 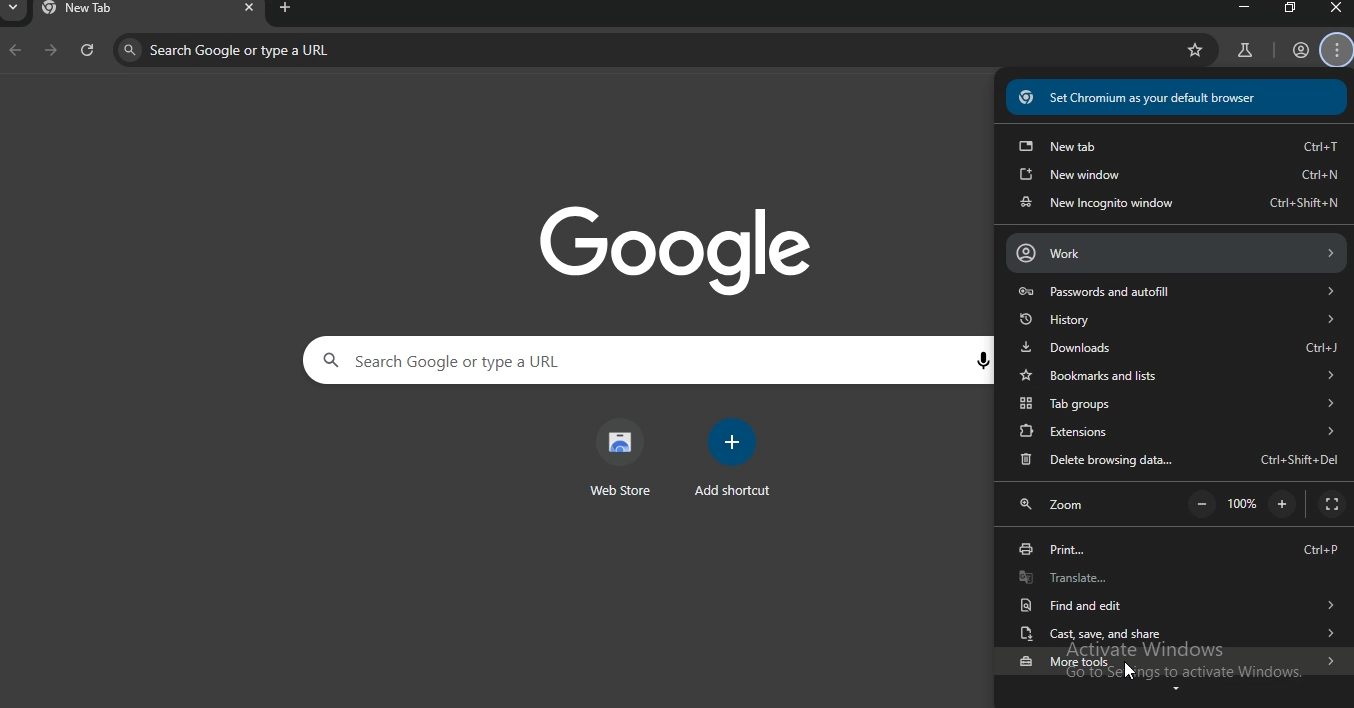 I want to click on zoom in, so click(x=1285, y=504).